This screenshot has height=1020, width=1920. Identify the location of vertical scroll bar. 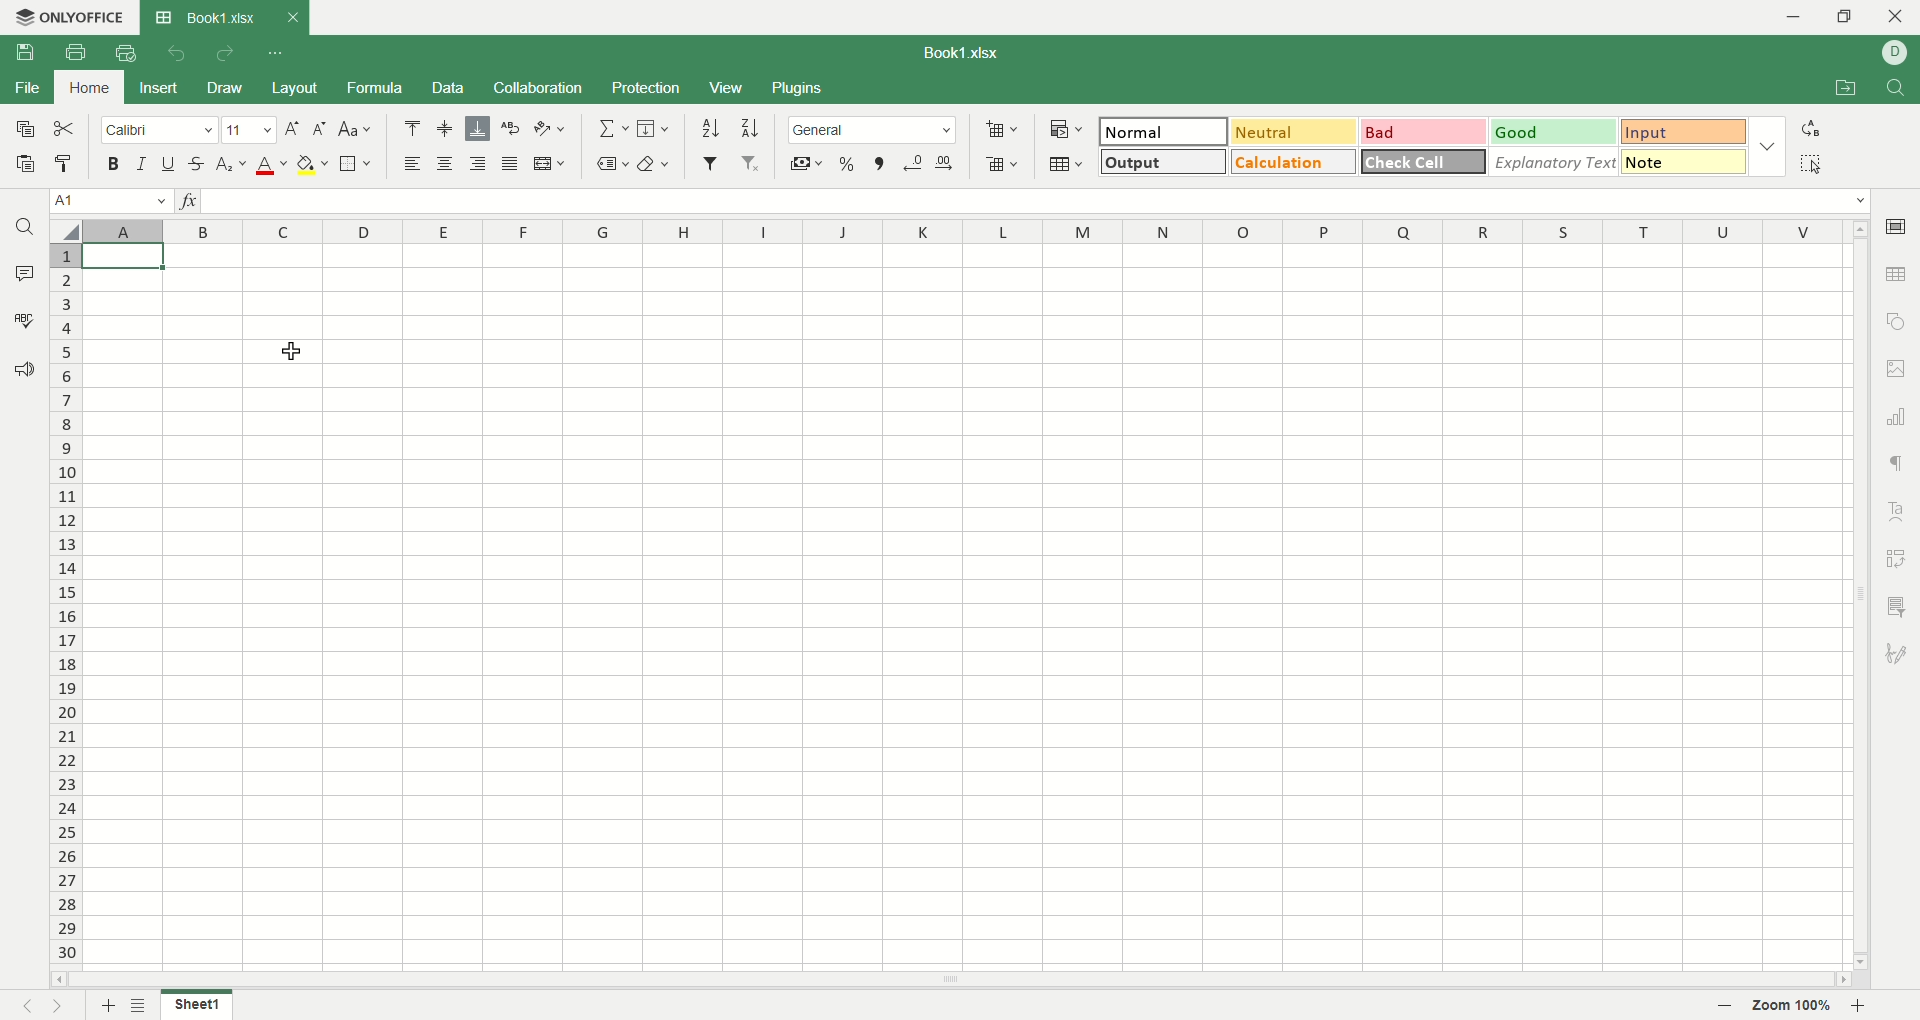
(1858, 598).